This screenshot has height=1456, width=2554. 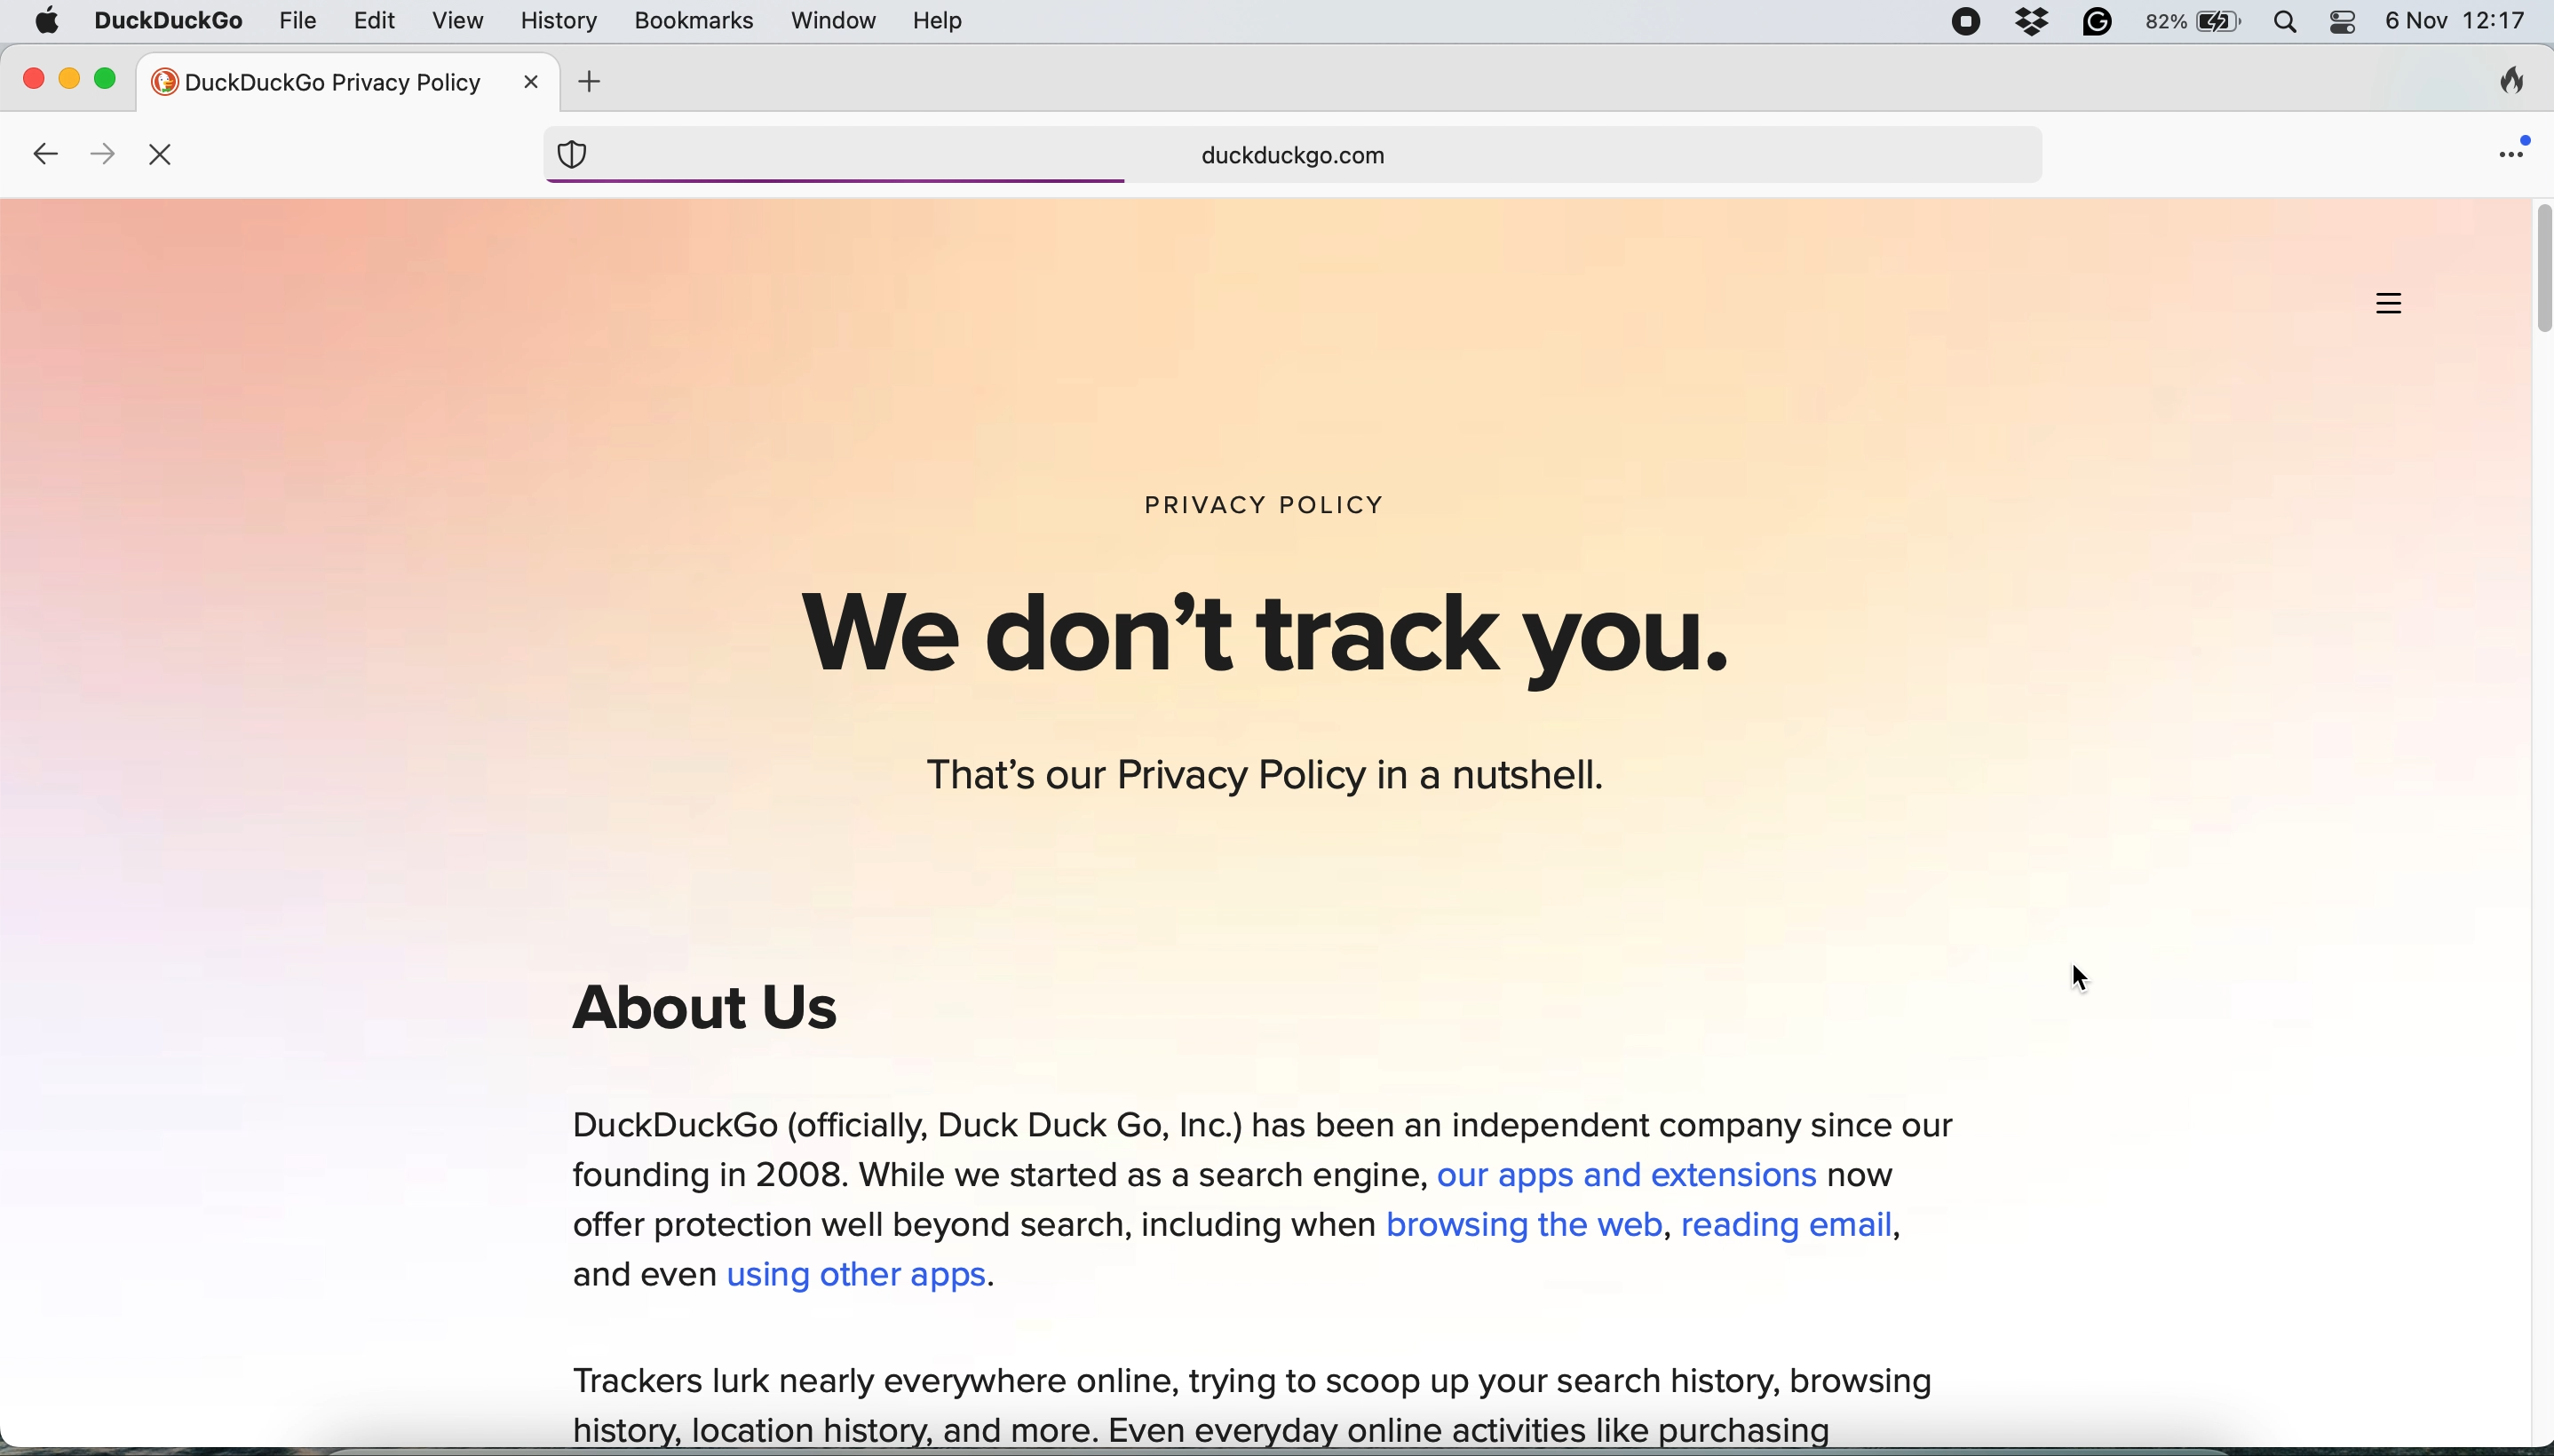 What do you see at coordinates (864, 1277) in the screenshot?
I see `using other apps.` at bounding box center [864, 1277].